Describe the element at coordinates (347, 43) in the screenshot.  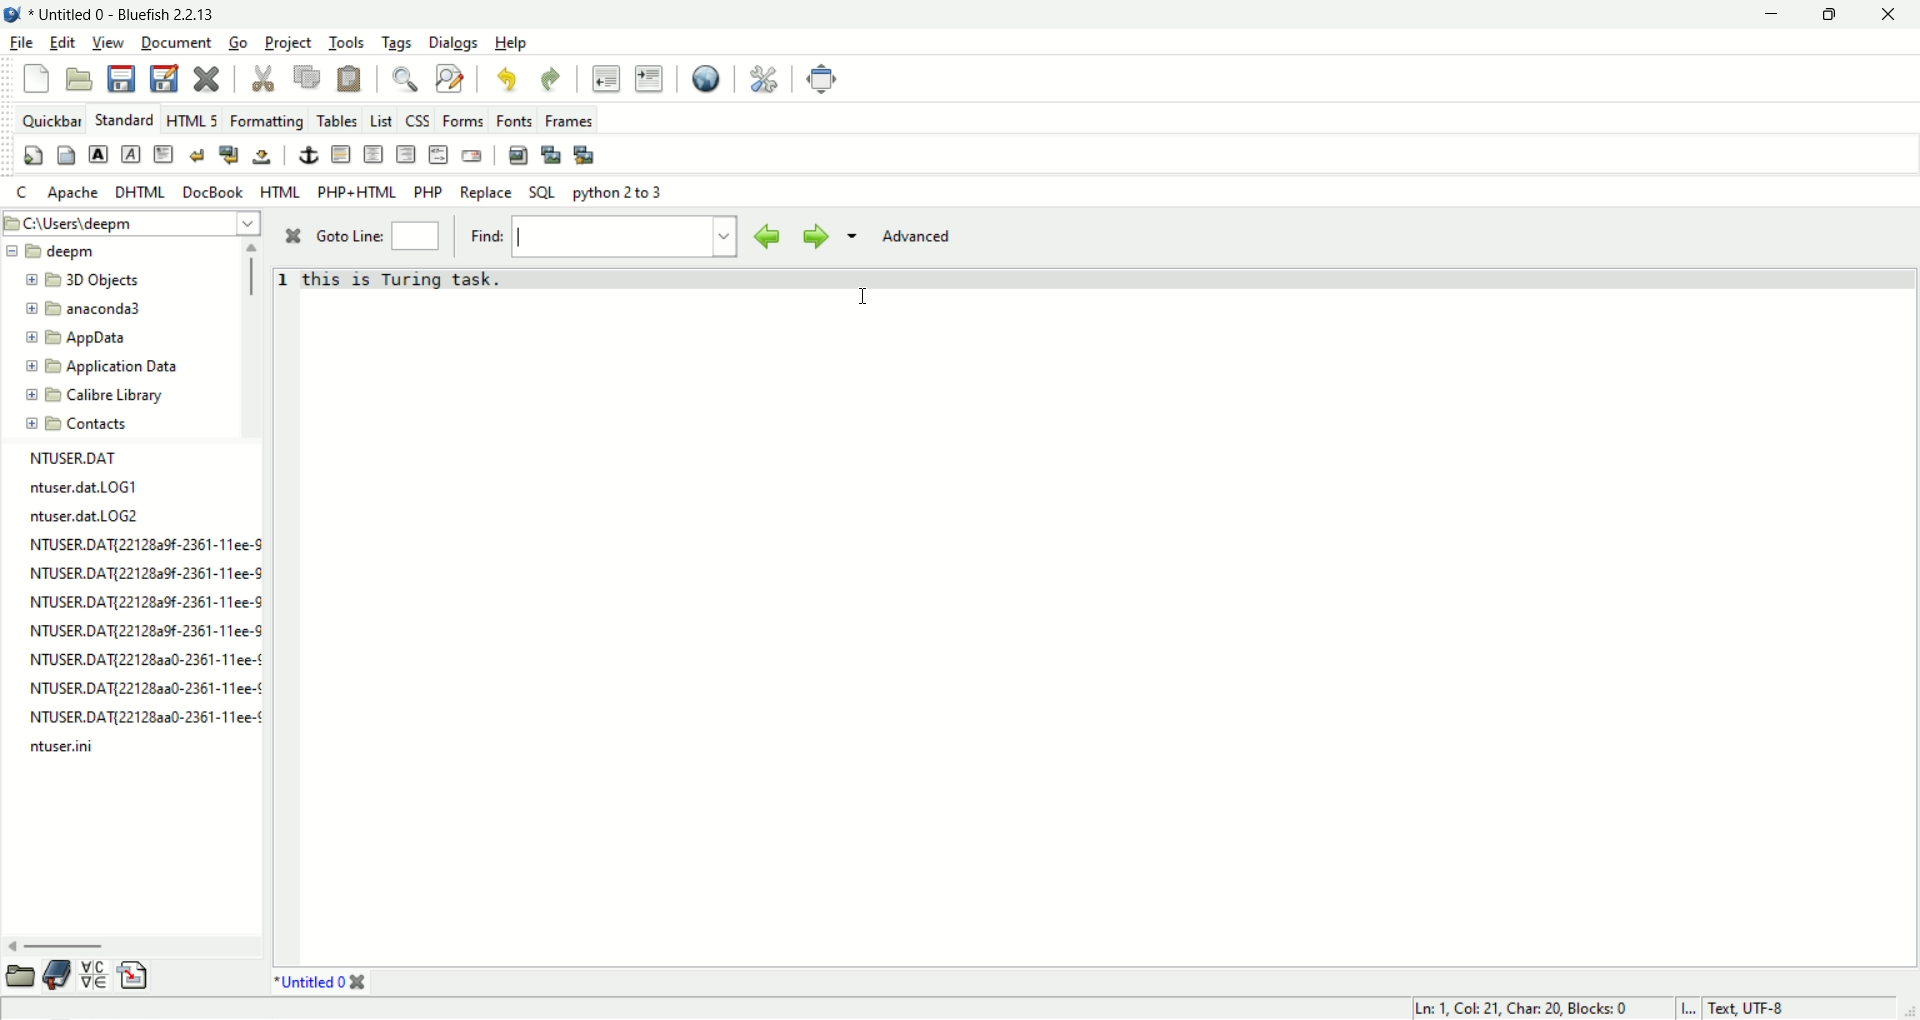
I see `tools` at that location.